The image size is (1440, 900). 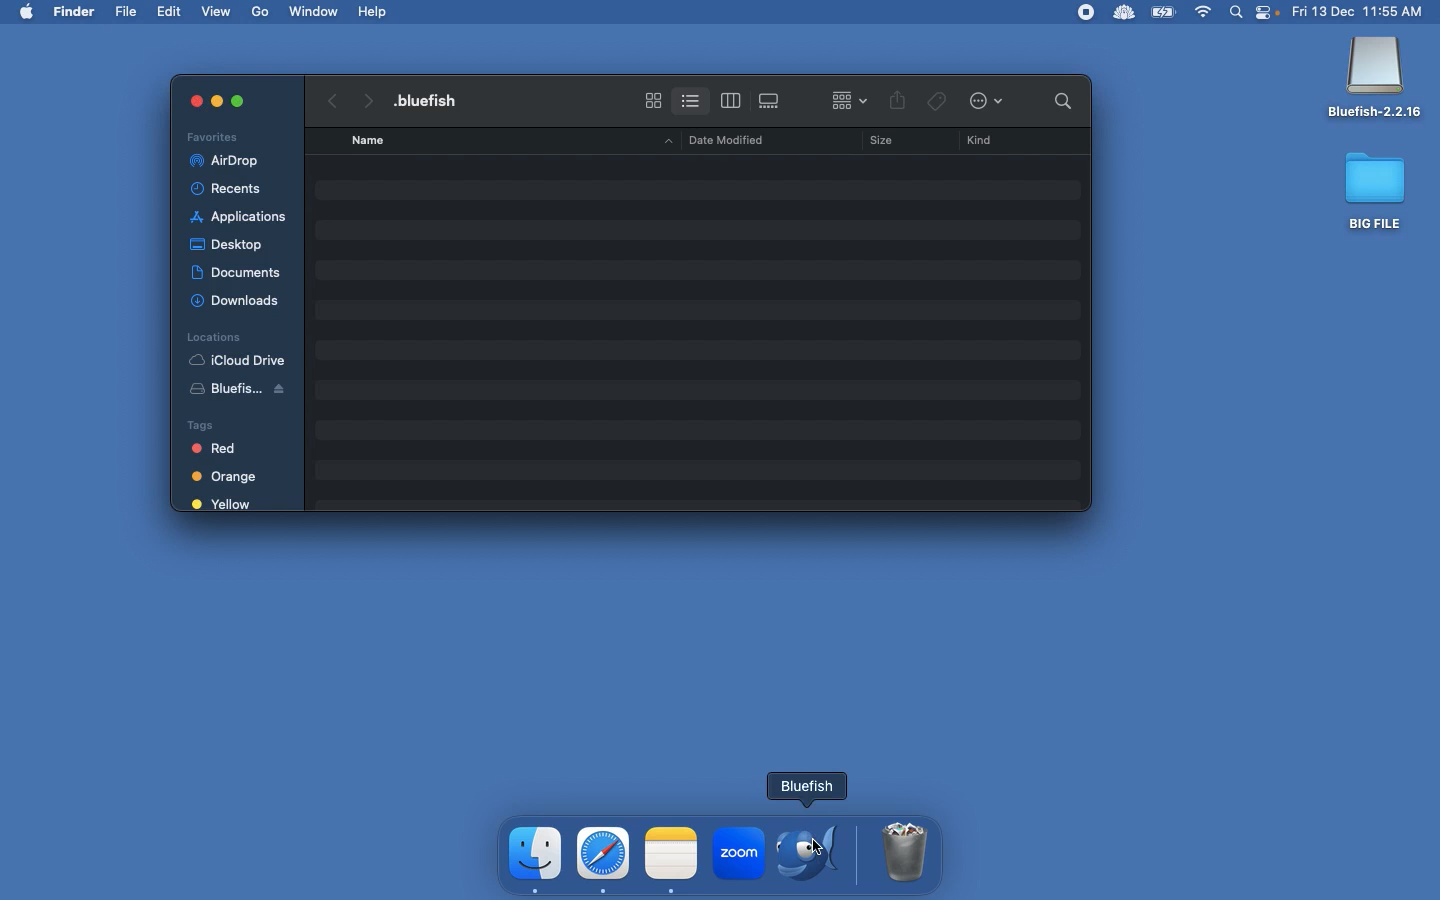 What do you see at coordinates (990, 102) in the screenshot?
I see `options` at bounding box center [990, 102].